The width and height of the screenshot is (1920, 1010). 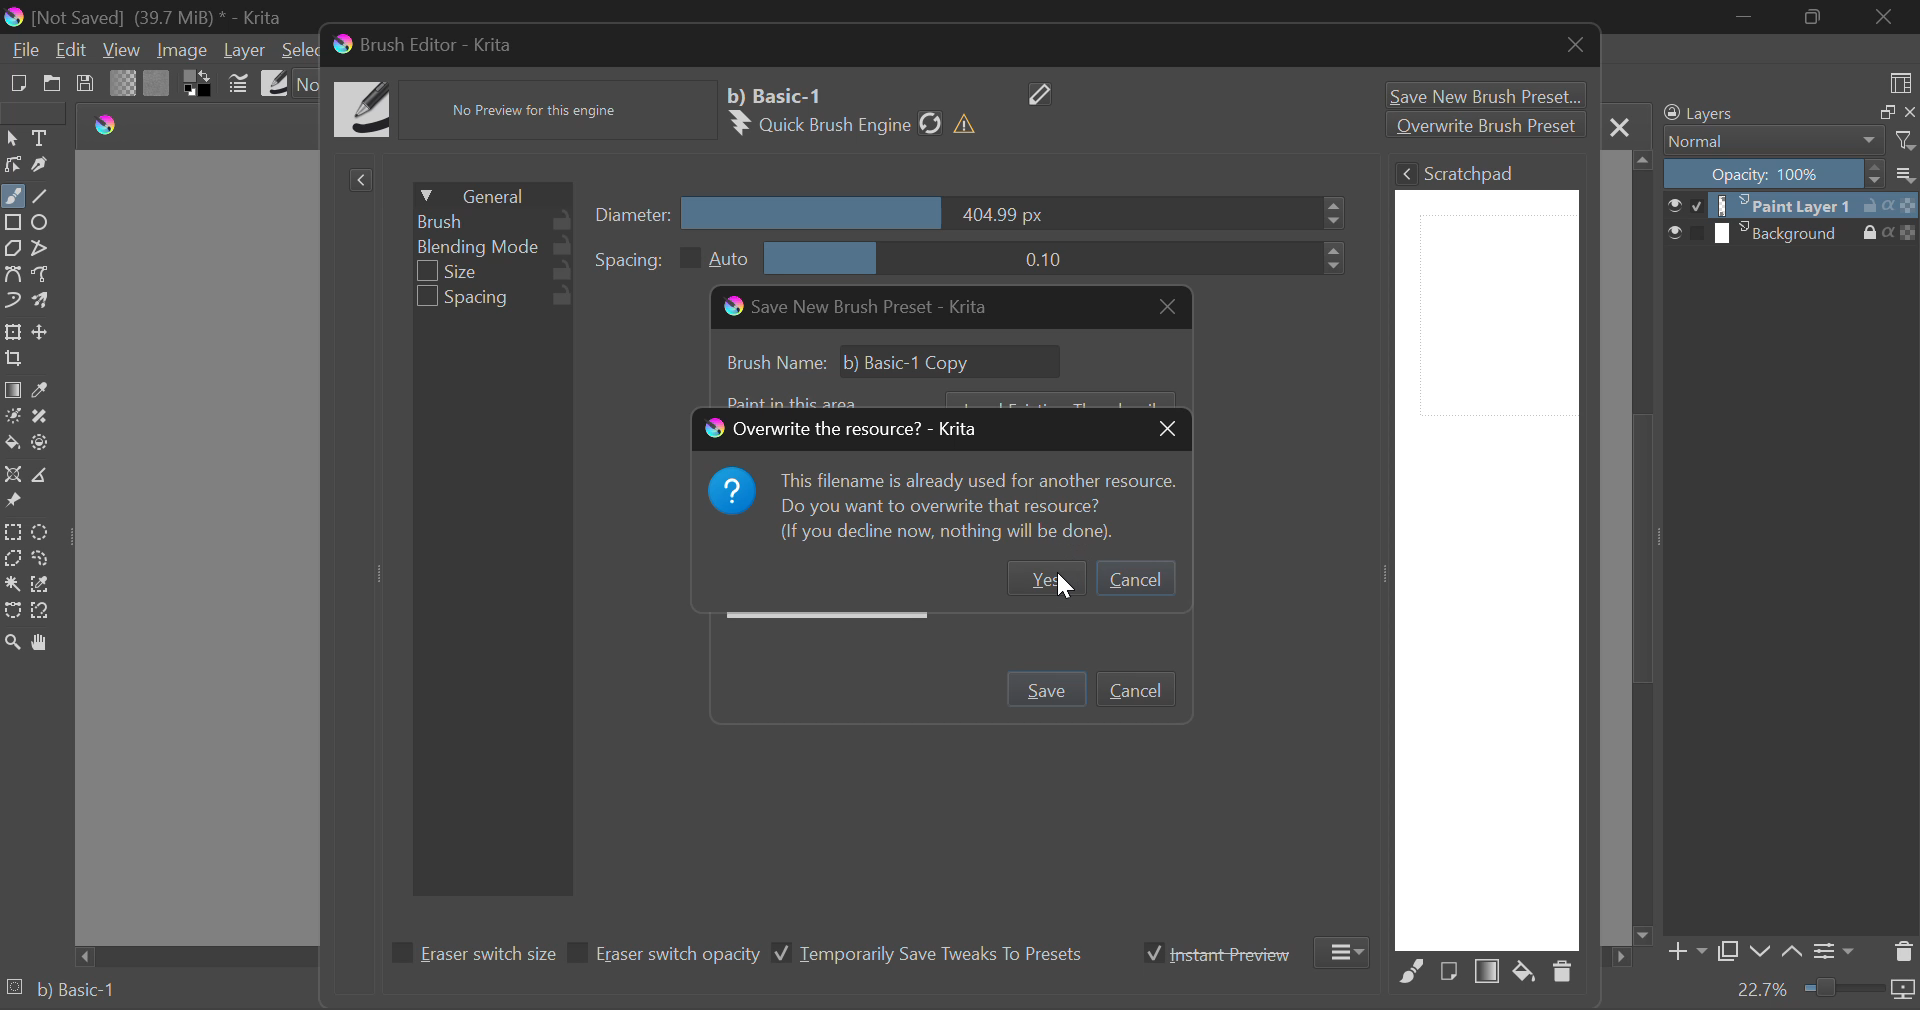 I want to click on Text, so click(x=40, y=139).